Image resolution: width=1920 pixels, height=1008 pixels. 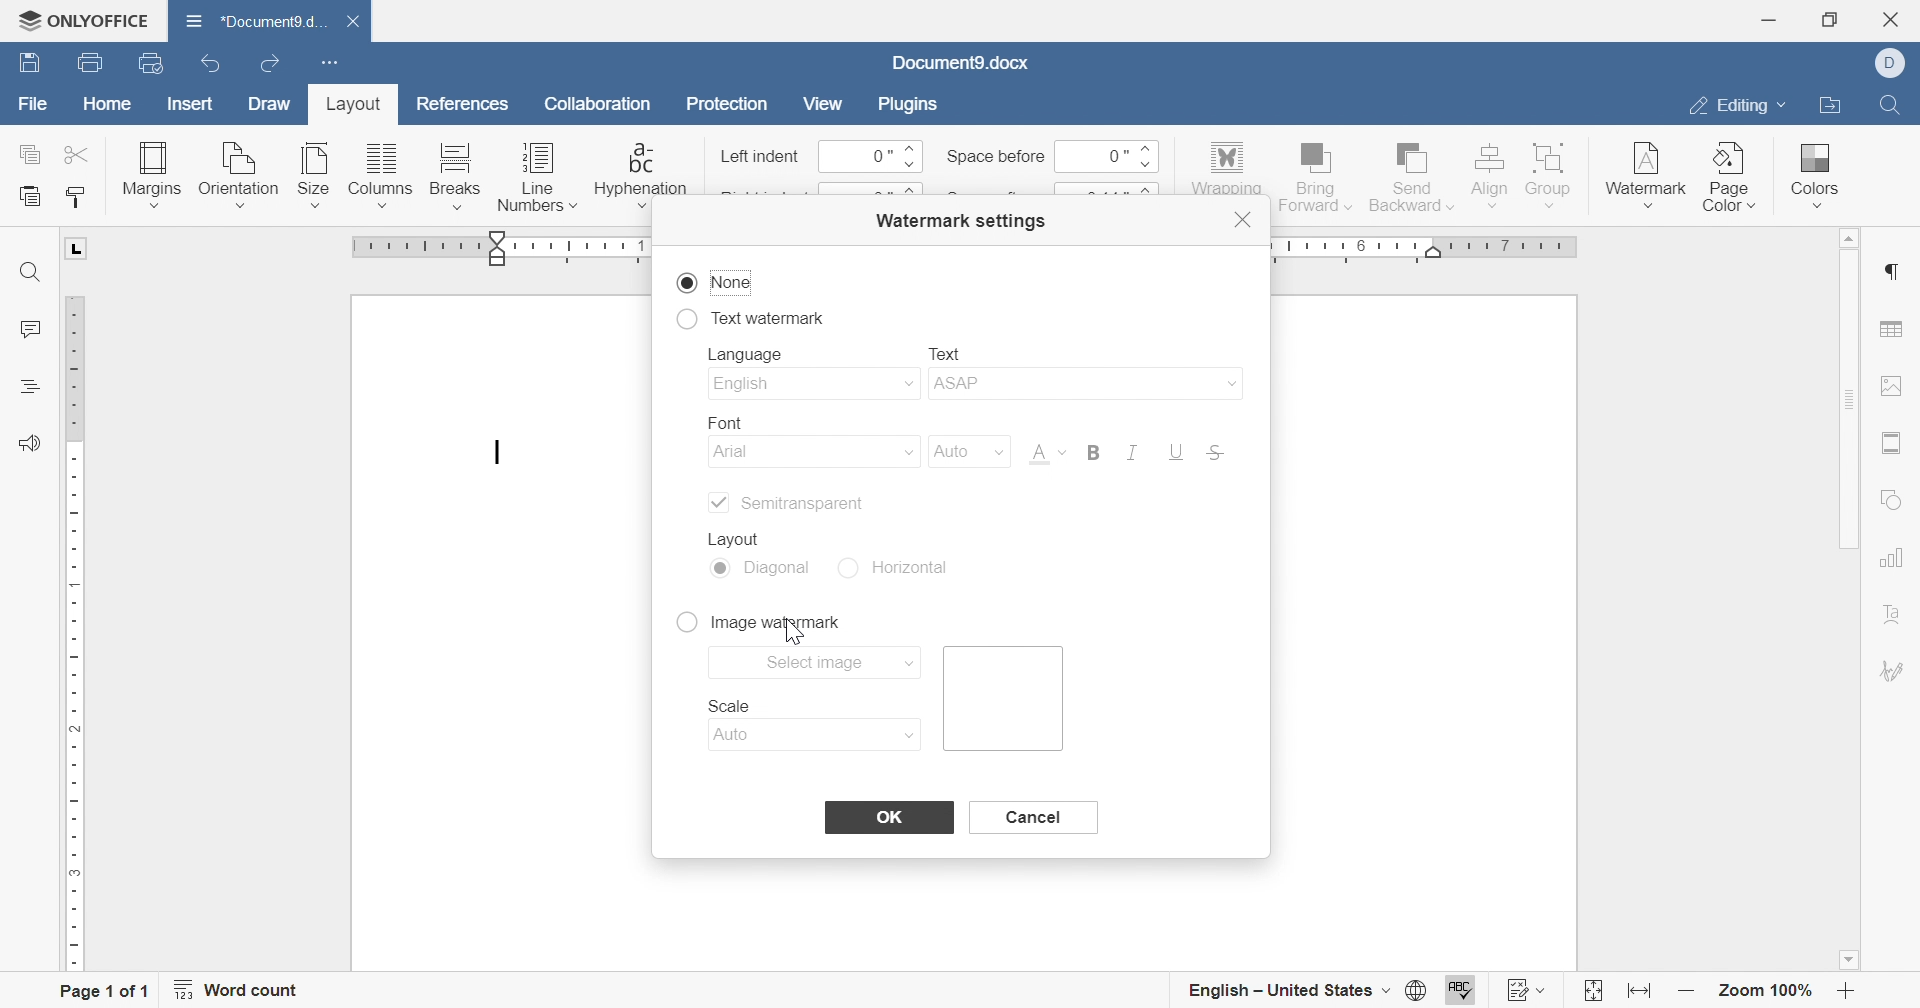 What do you see at coordinates (325, 60) in the screenshot?
I see `customize quick access toolbar` at bounding box center [325, 60].